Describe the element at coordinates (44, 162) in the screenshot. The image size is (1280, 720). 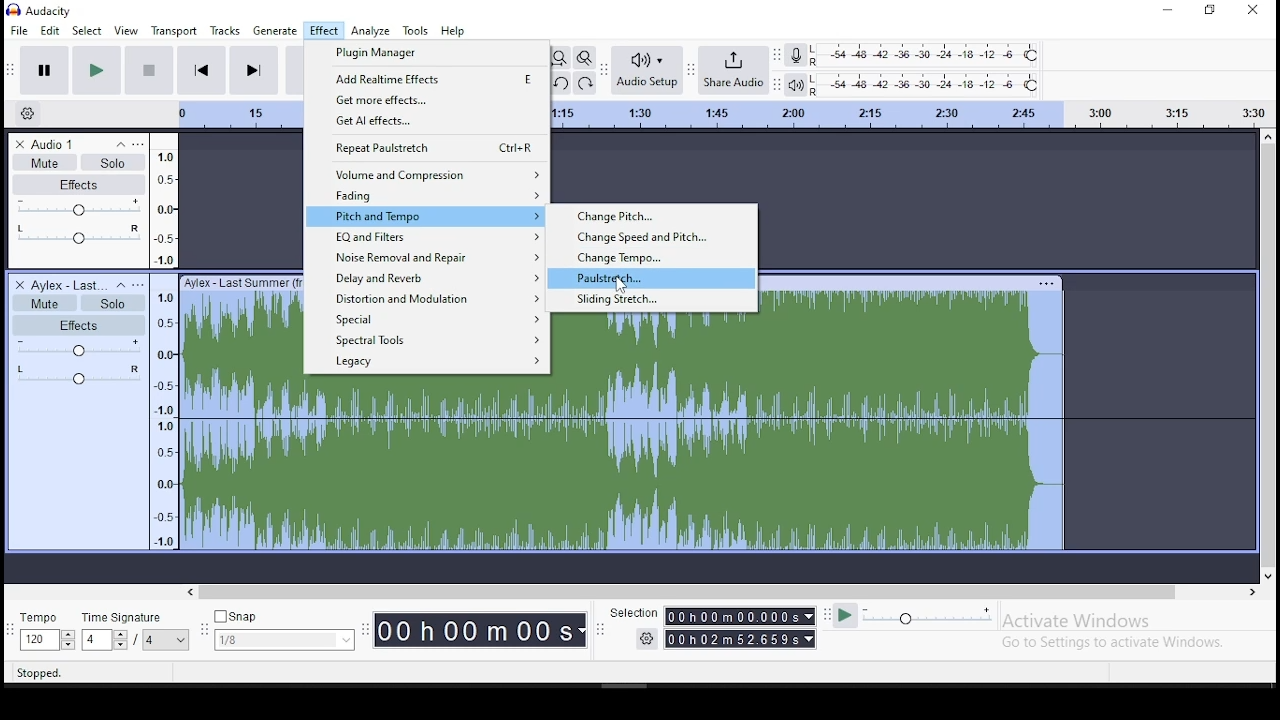
I see `mute/unmute` at that location.